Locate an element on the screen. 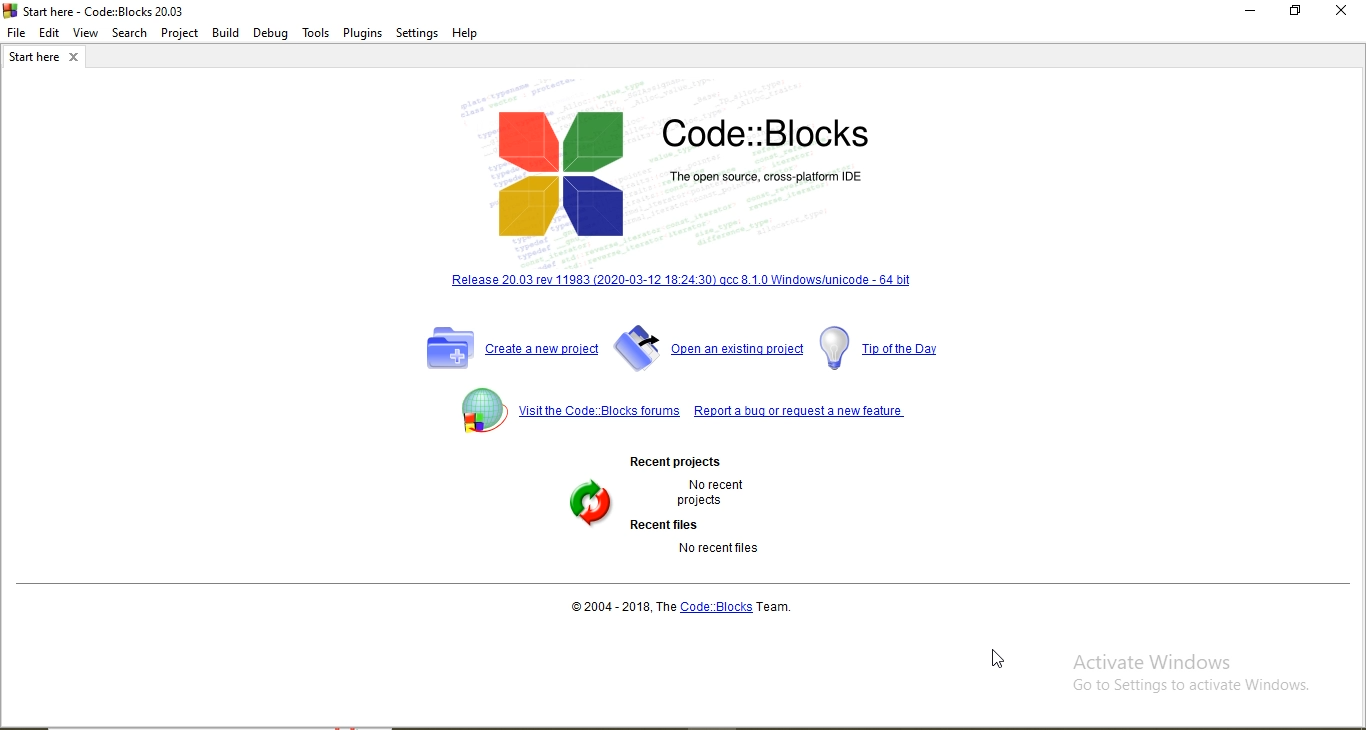 This screenshot has height=730, width=1366. Start here is located at coordinates (47, 58).